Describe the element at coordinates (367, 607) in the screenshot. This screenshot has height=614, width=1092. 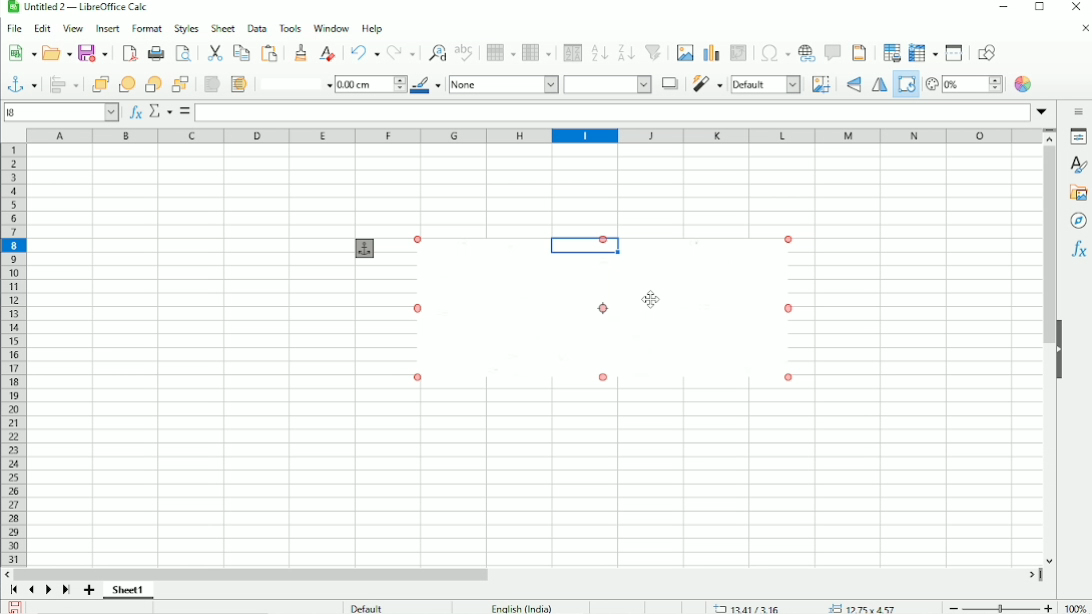
I see `Default` at that location.